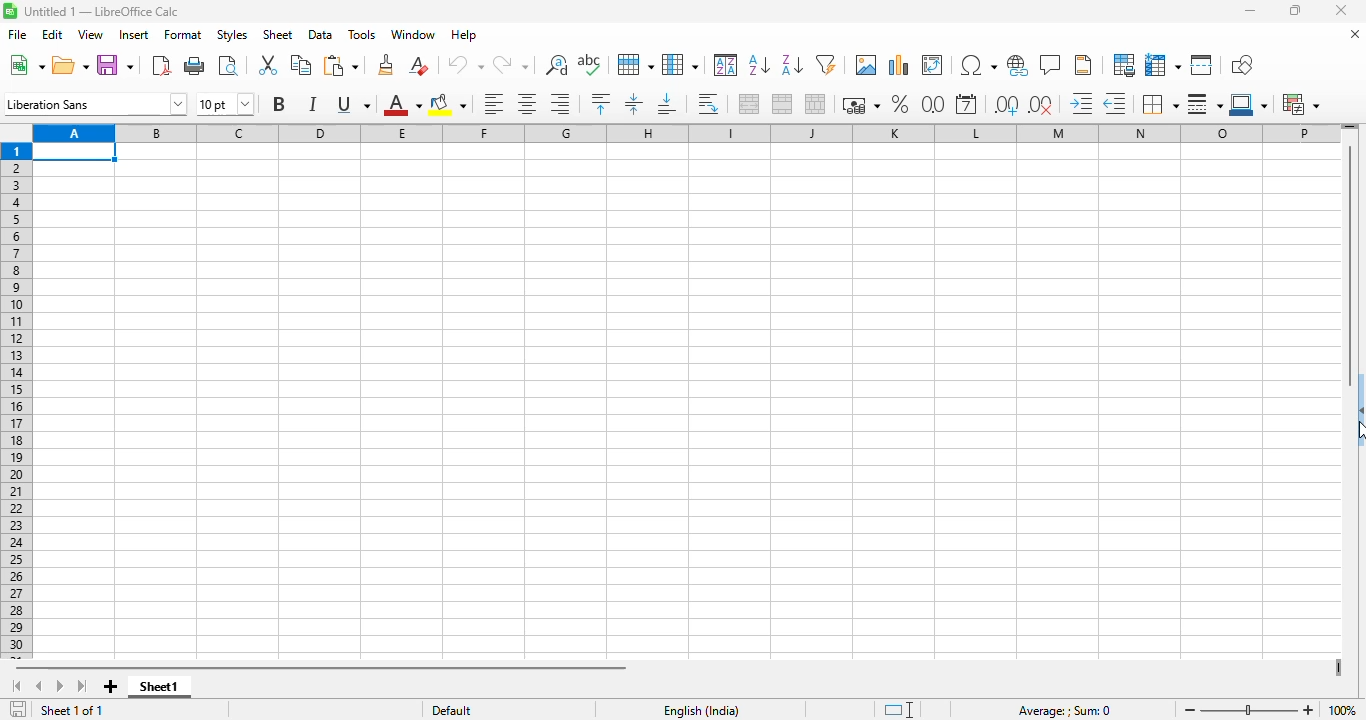 This screenshot has width=1366, height=720. I want to click on border color, so click(1250, 104).